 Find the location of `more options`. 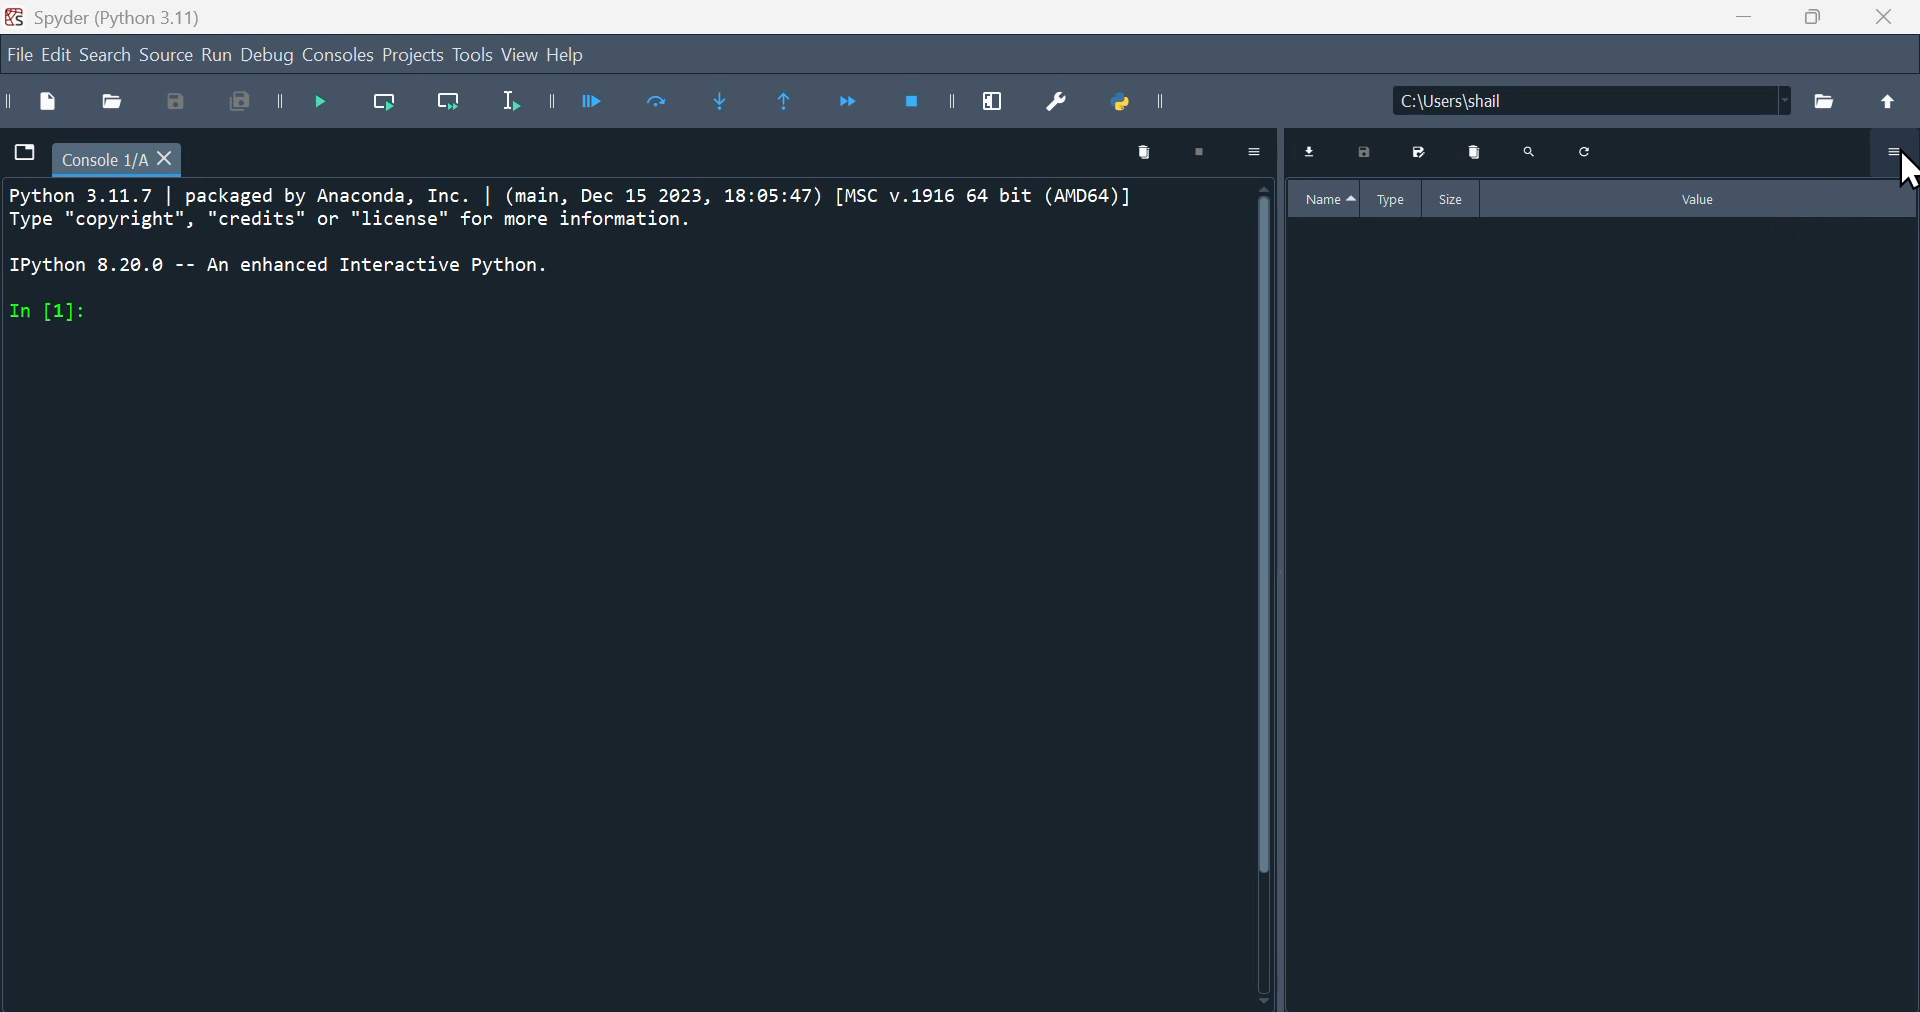

more options is located at coordinates (1254, 158).